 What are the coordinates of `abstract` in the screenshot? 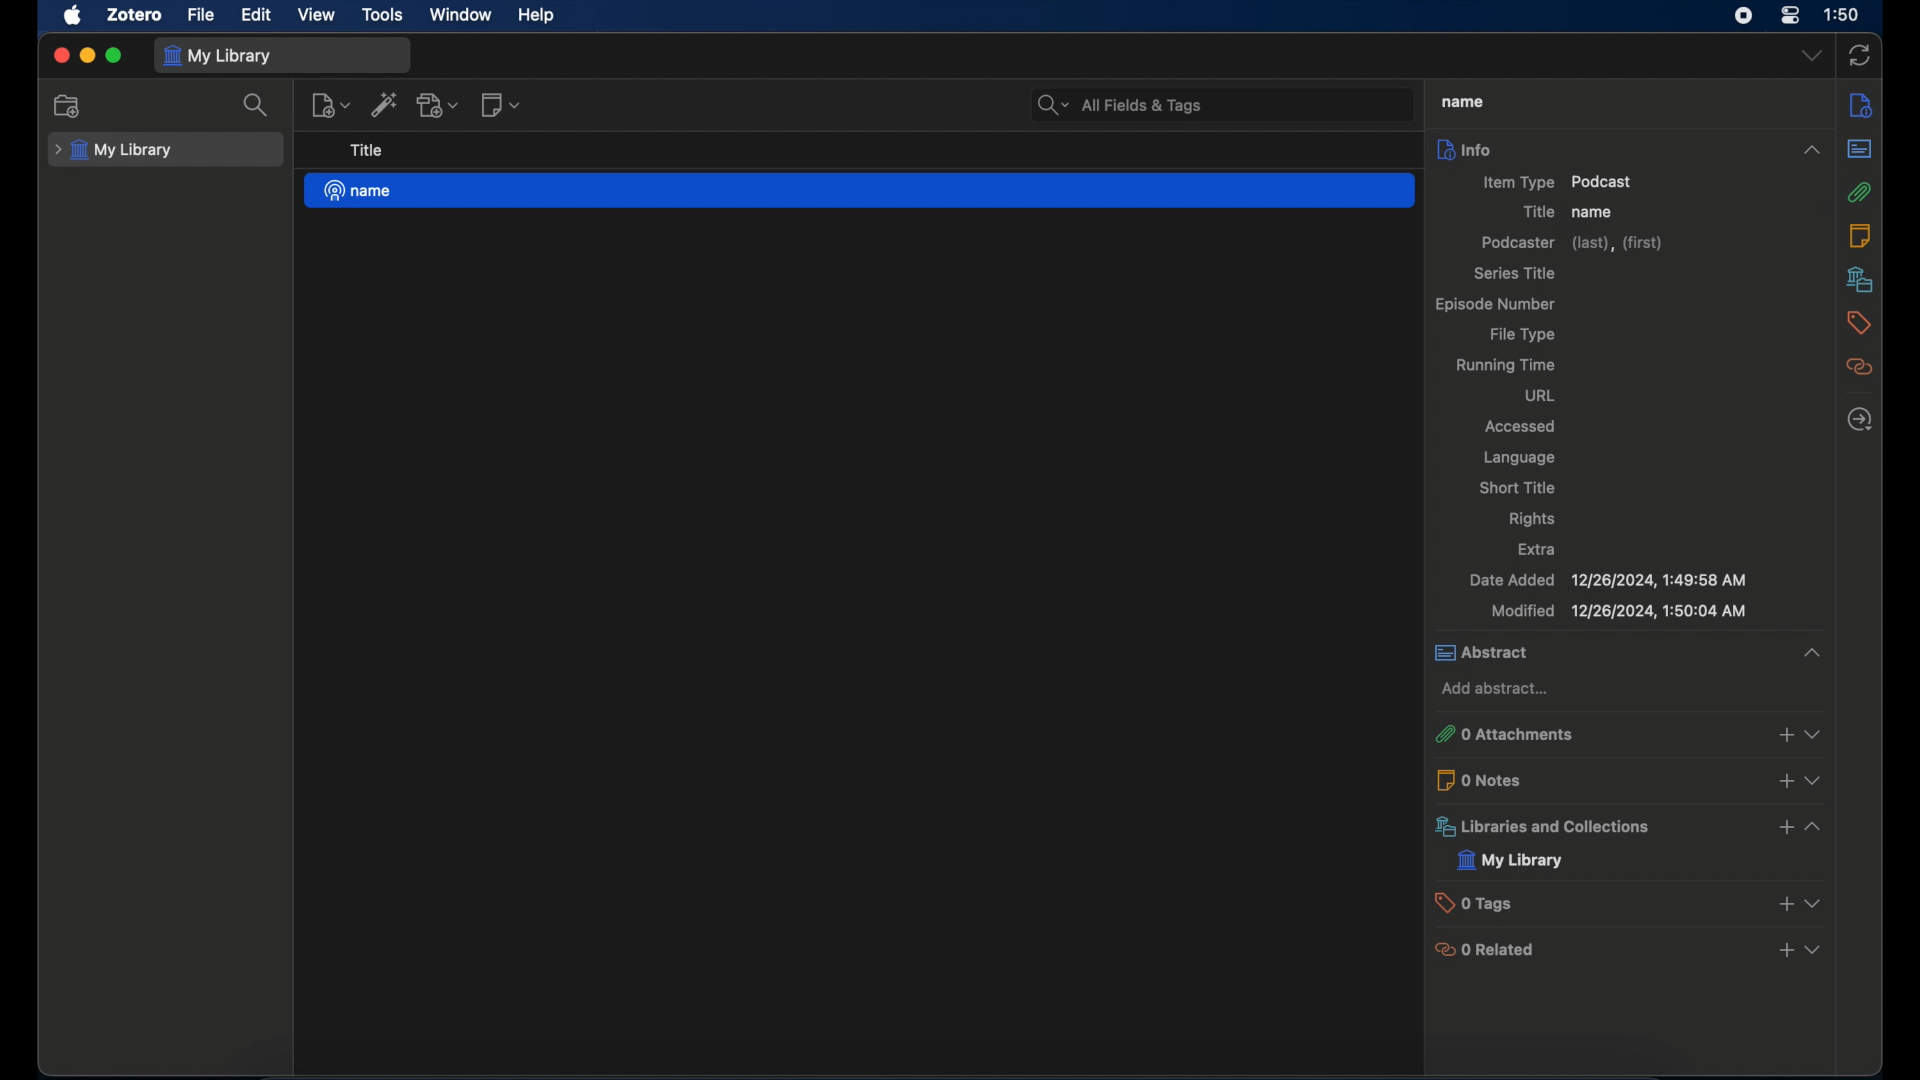 It's located at (1628, 654).